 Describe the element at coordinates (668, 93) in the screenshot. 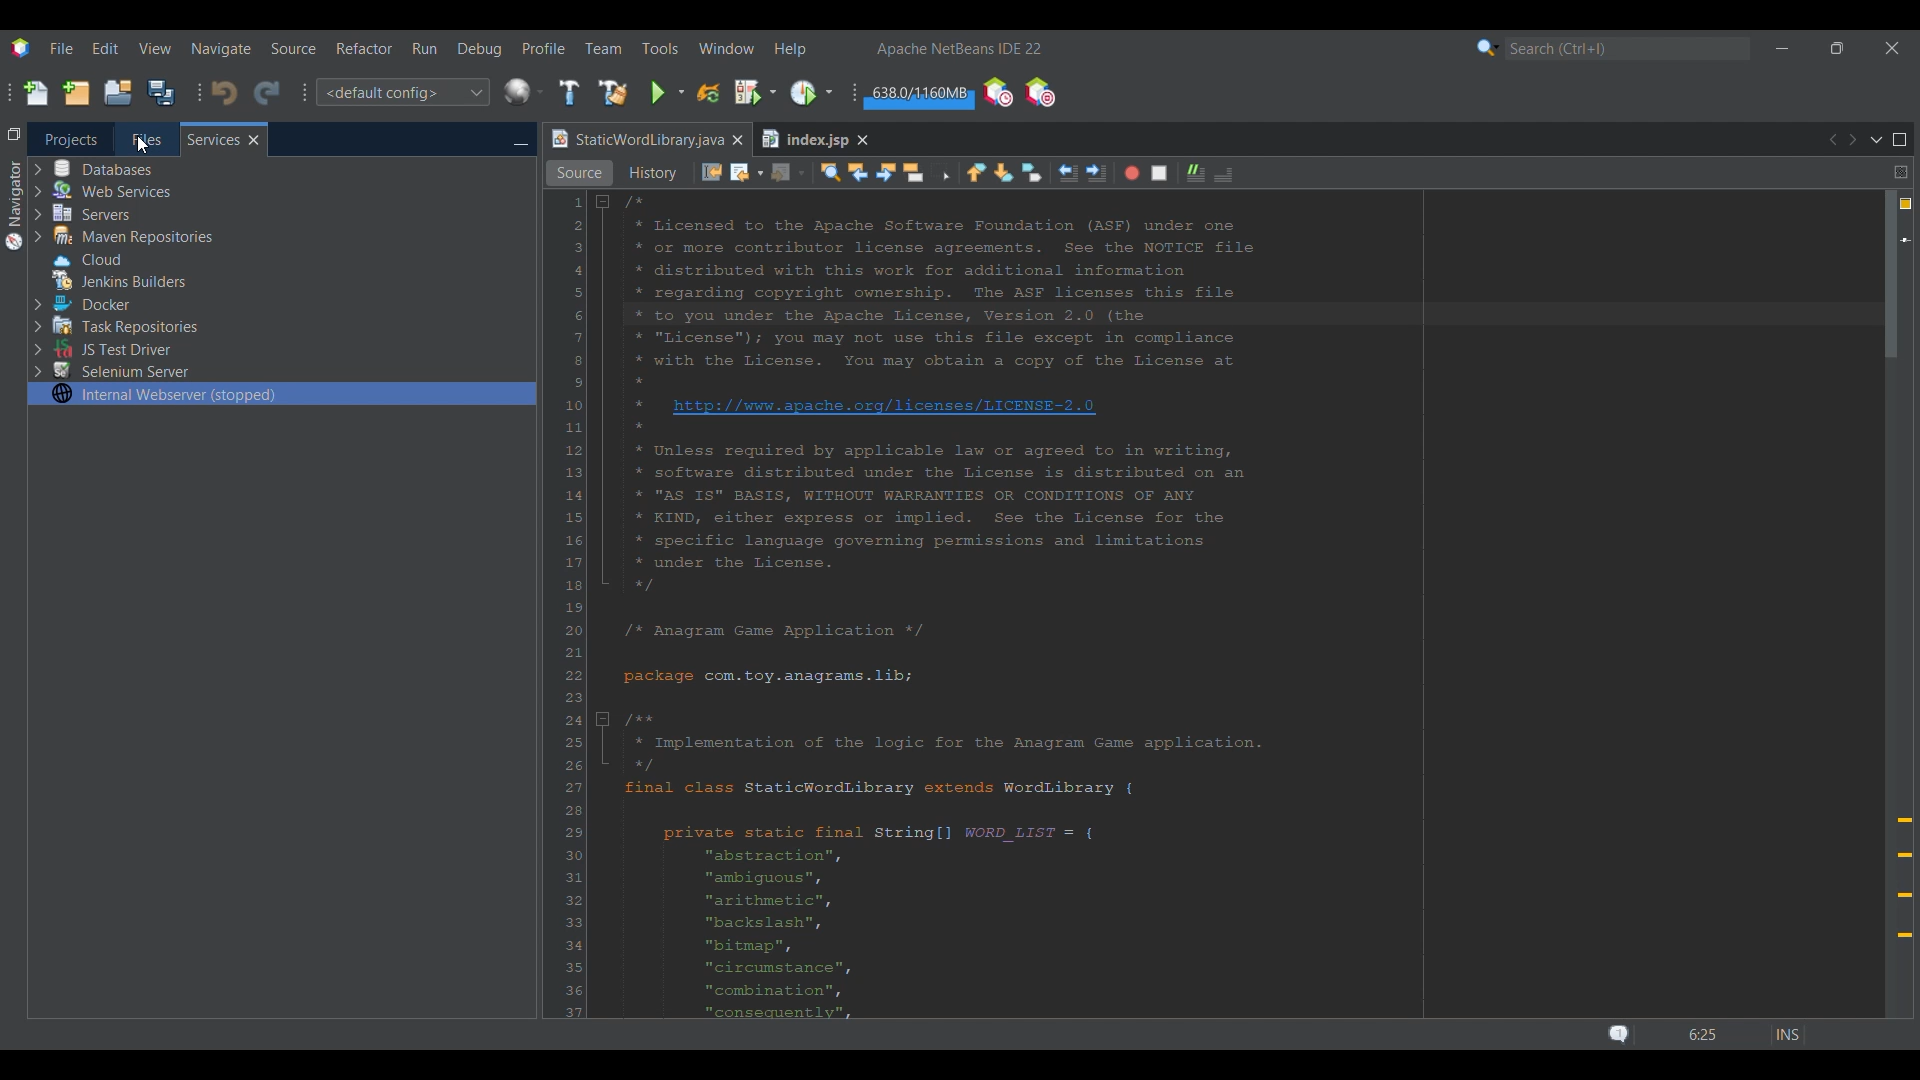

I see `Run main project options` at that location.